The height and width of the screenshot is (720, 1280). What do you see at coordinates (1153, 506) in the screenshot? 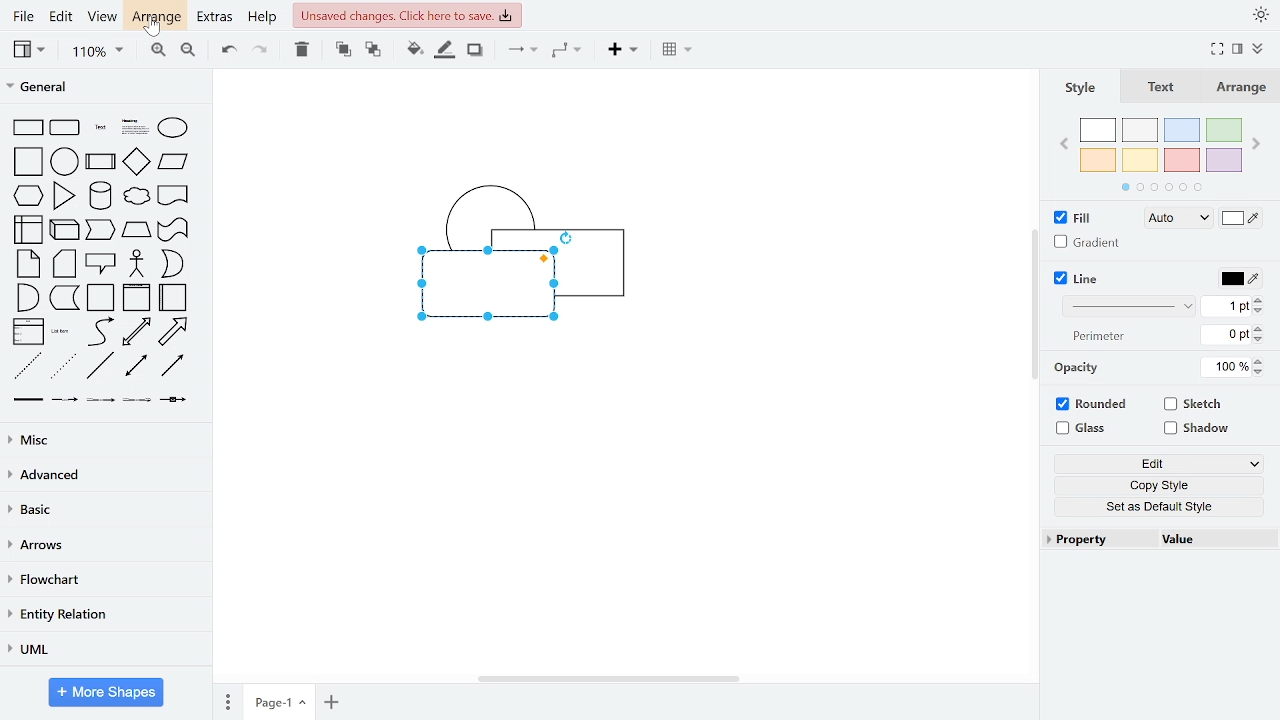
I see `set as default style` at bounding box center [1153, 506].